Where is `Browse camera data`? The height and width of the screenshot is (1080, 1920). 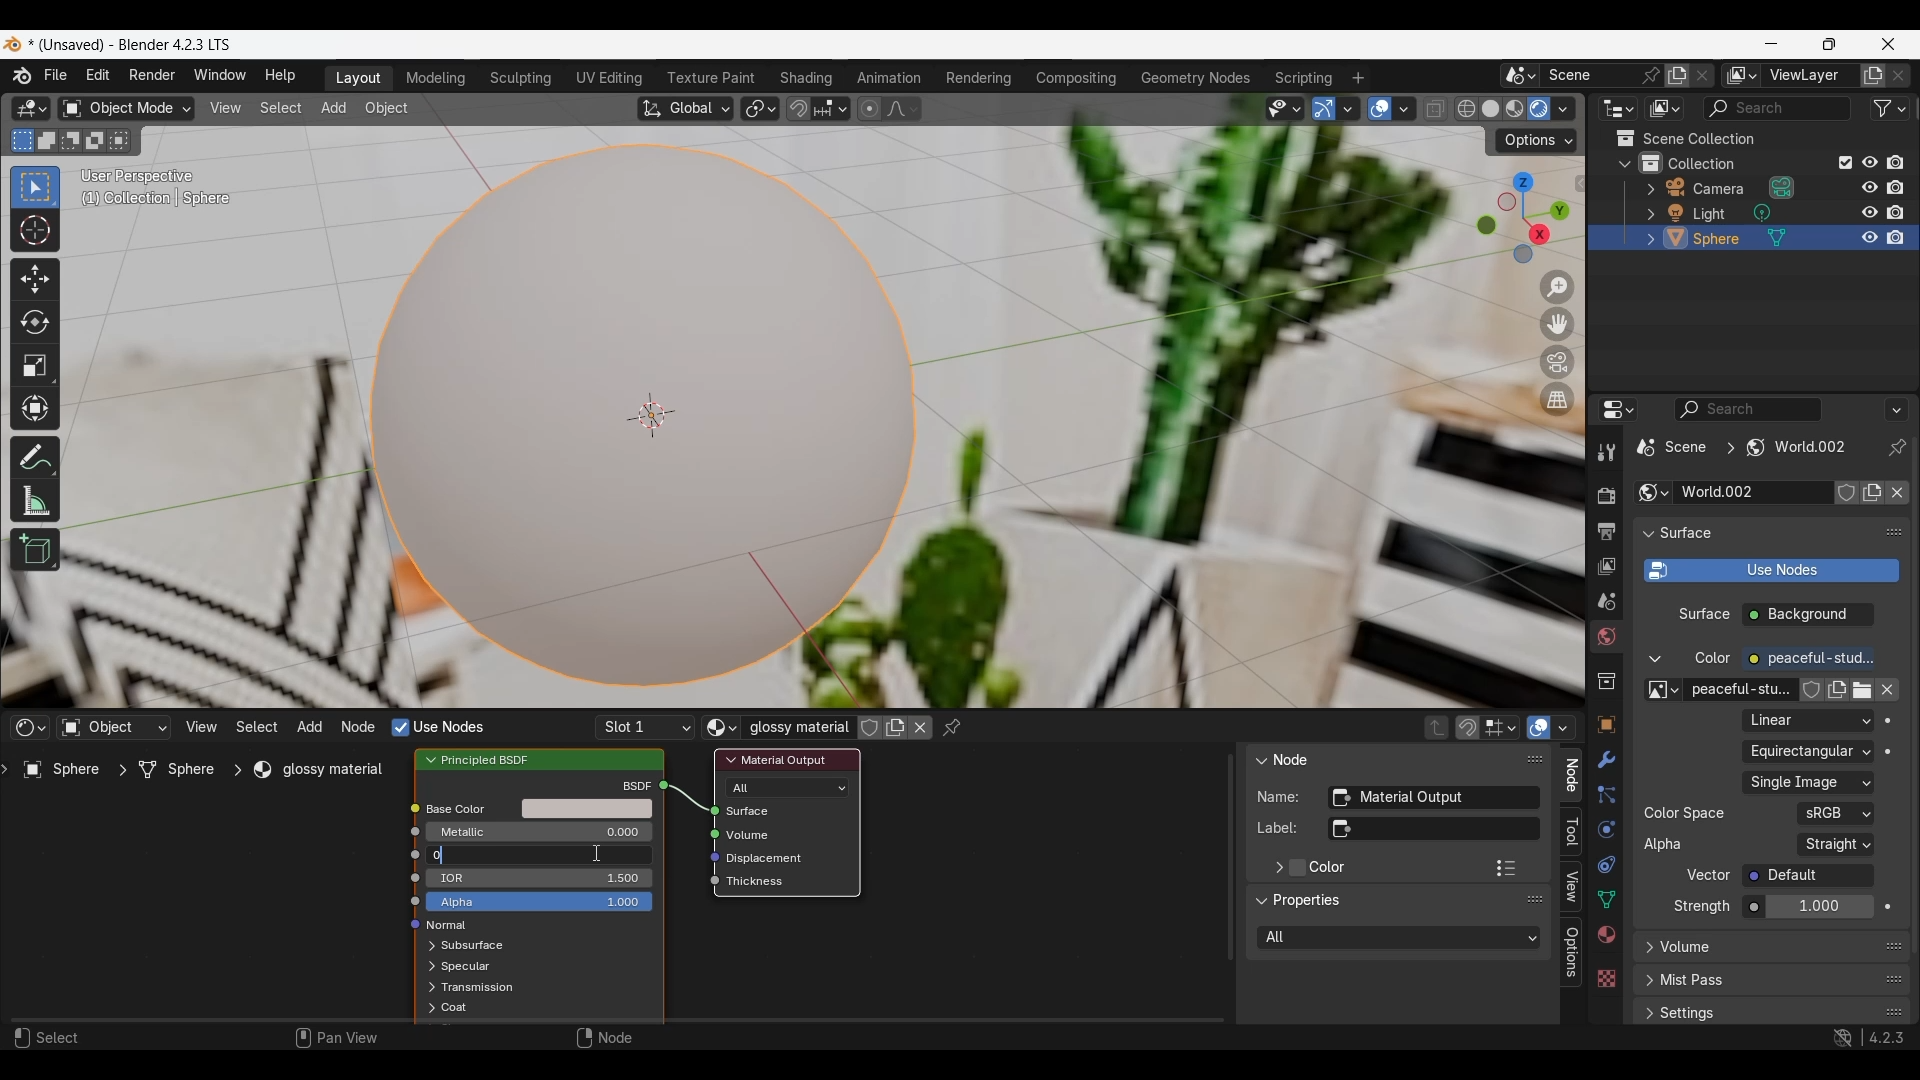
Browse camera data is located at coordinates (1781, 187).